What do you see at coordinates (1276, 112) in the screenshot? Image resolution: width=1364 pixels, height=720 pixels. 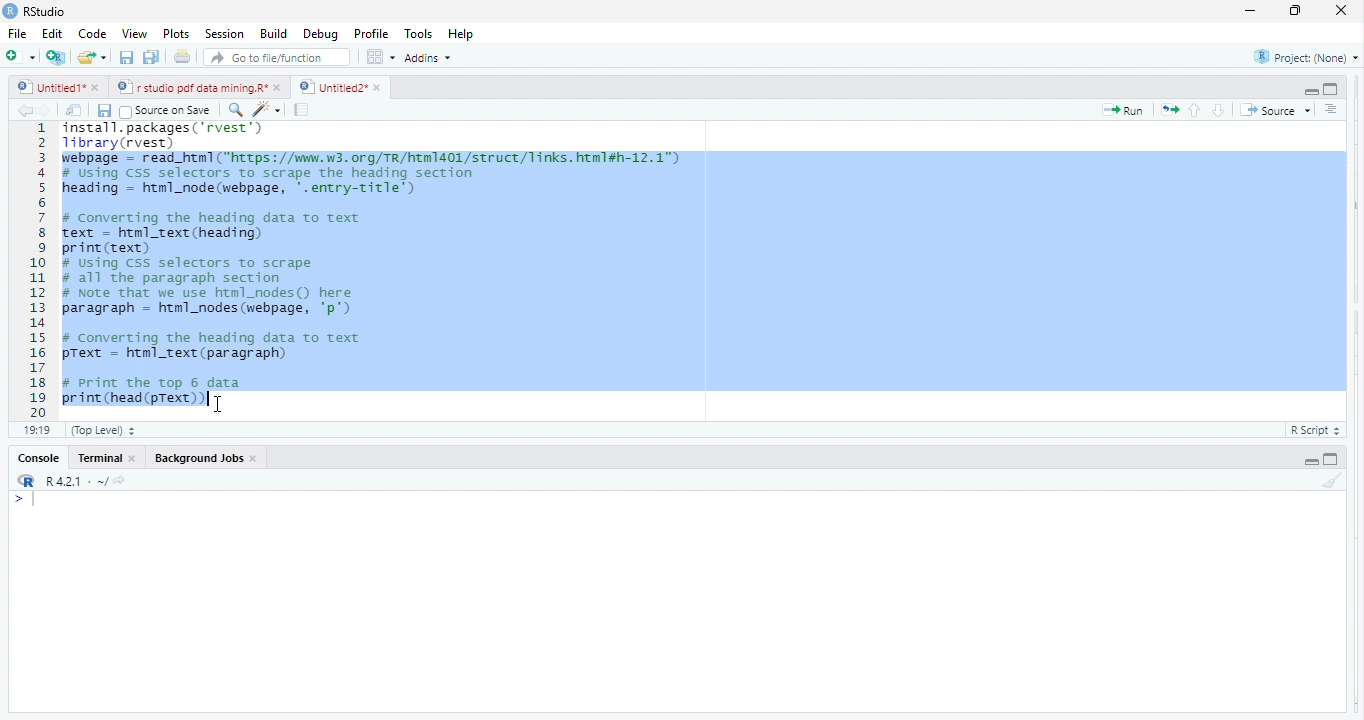 I see ` Source ` at bounding box center [1276, 112].